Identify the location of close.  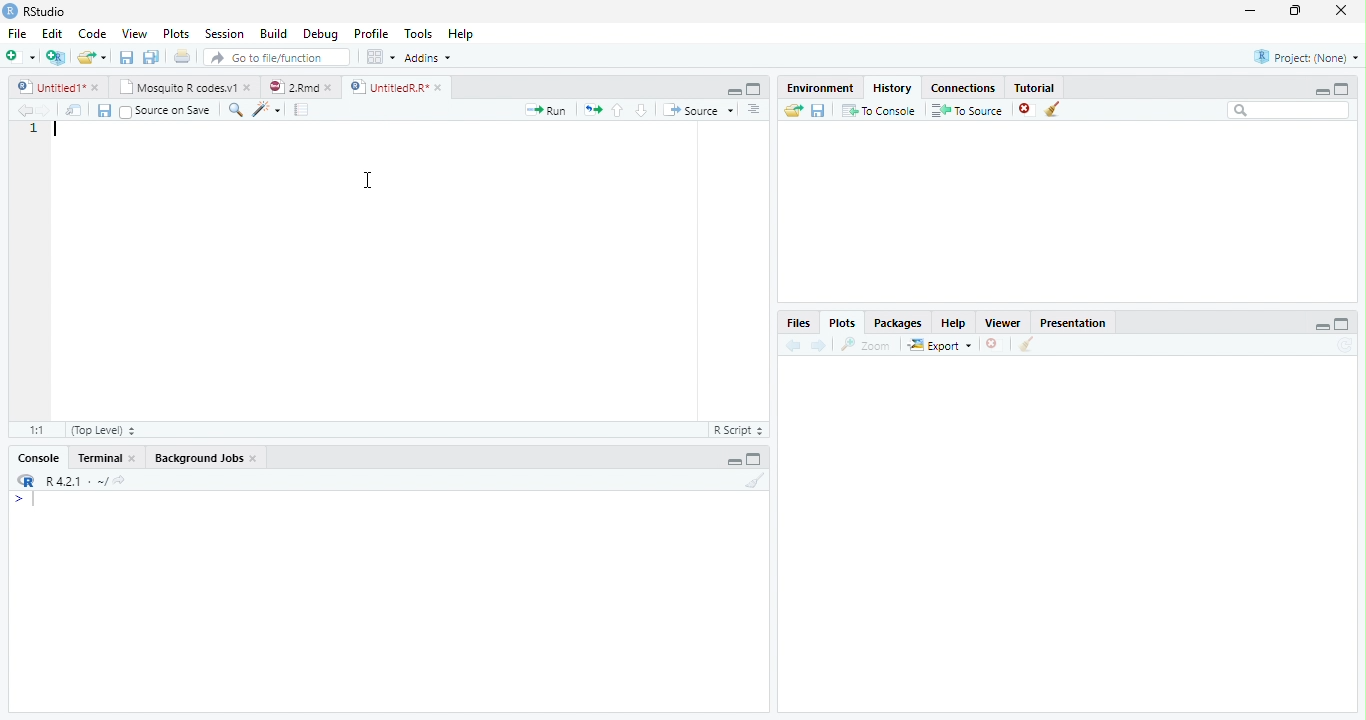
(250, 88).